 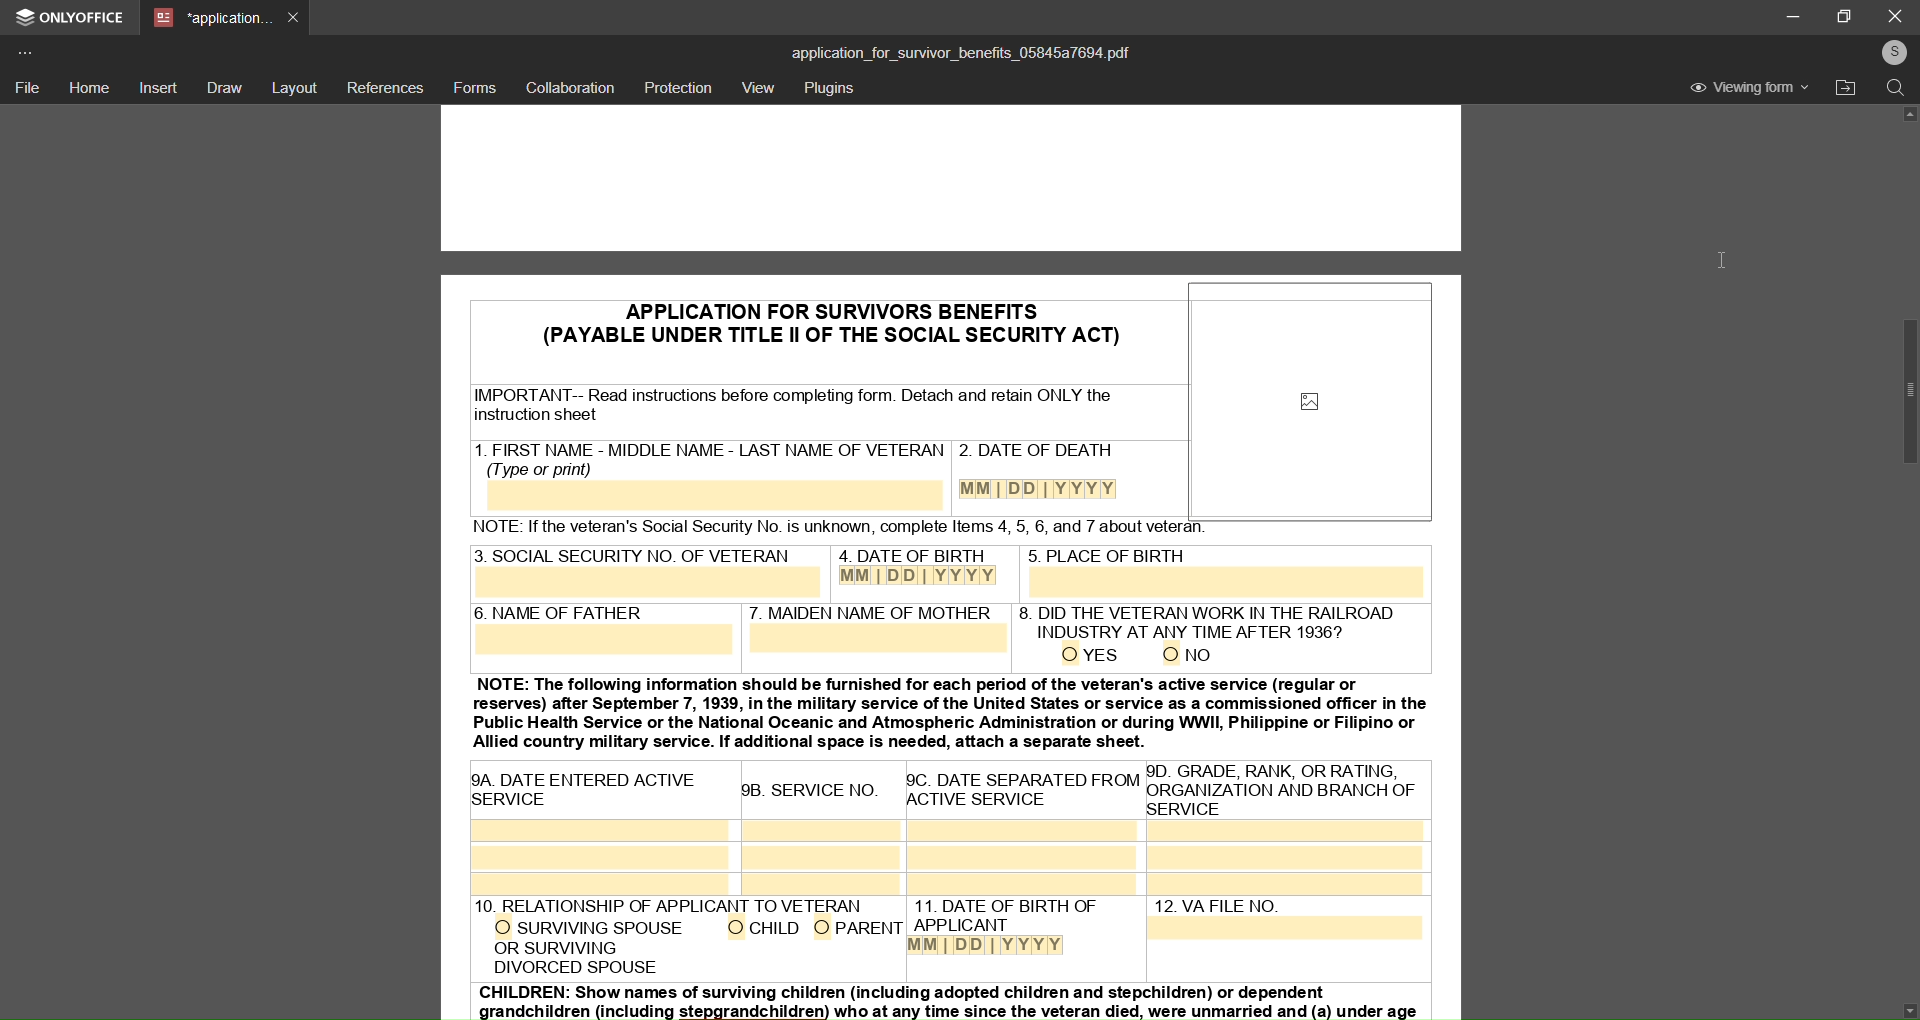 What do you see at coordinates (474, 87) in the screenshot?
I see `forms` at bounding box center [474, 87].